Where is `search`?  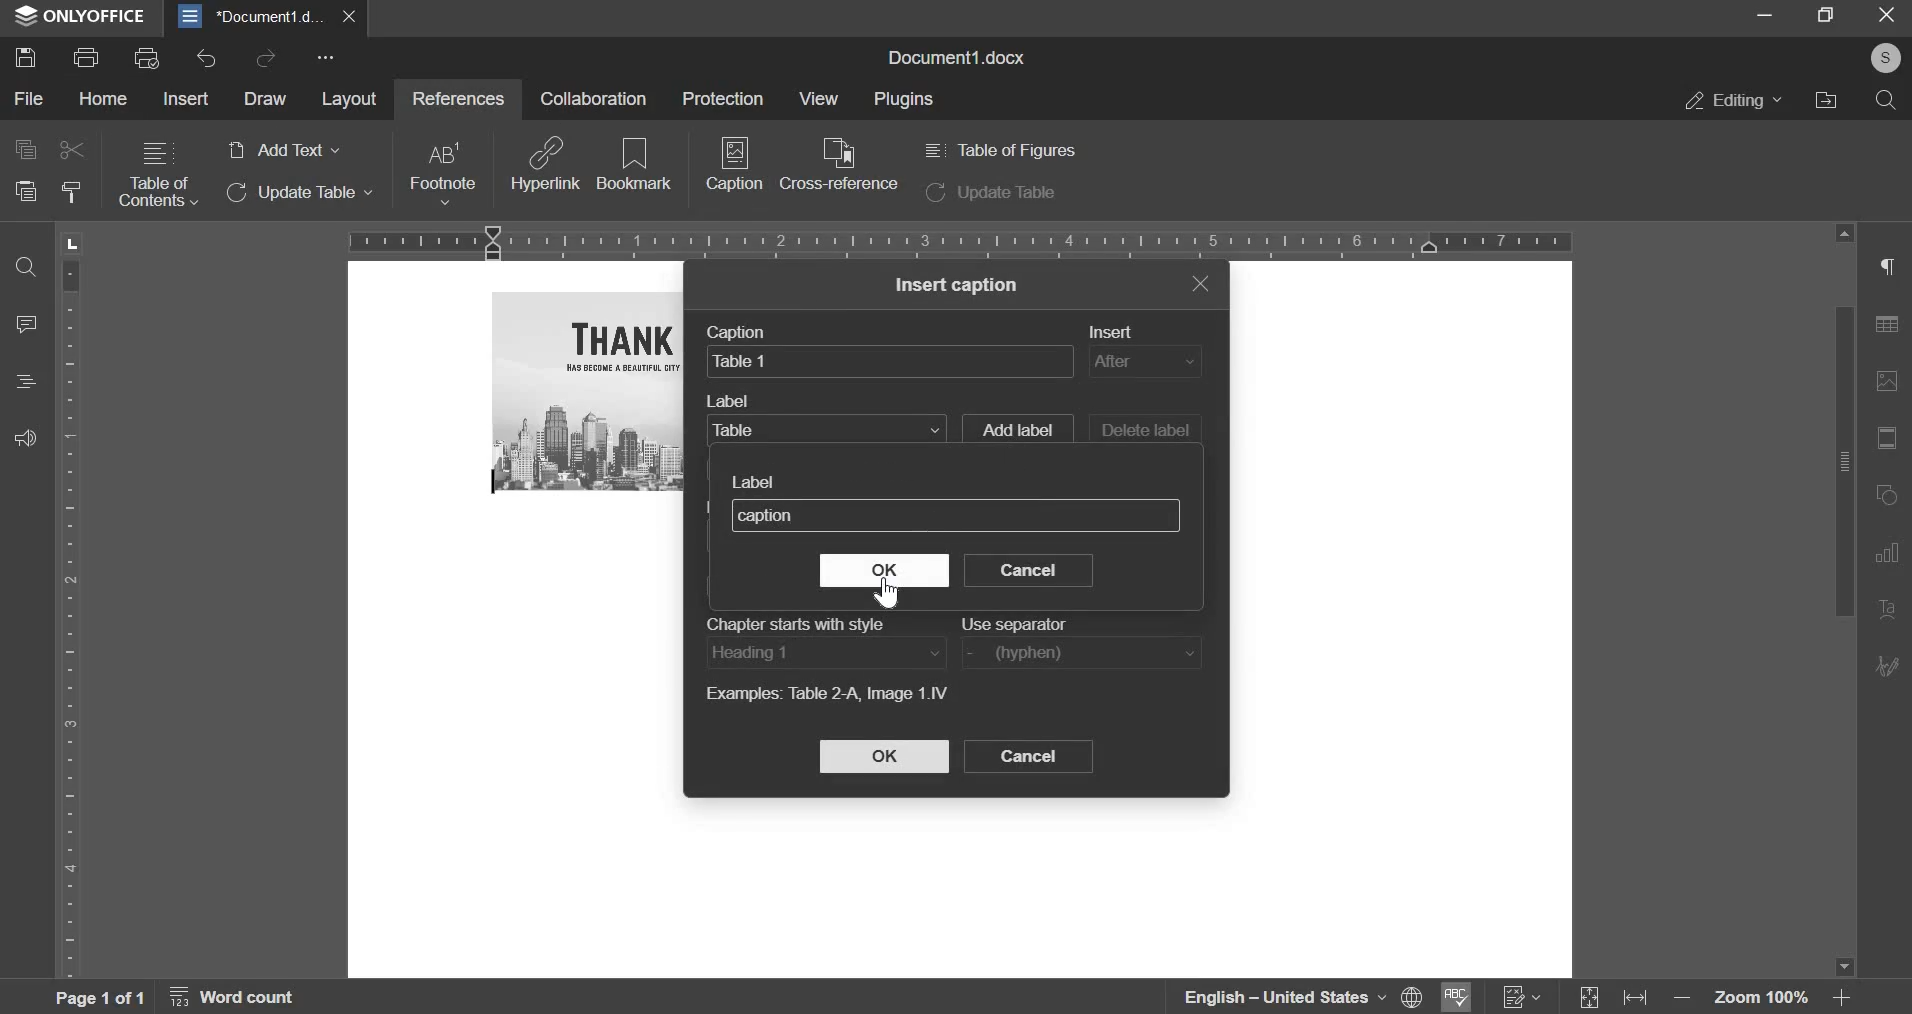 search is located at coordinates (1886, 100).